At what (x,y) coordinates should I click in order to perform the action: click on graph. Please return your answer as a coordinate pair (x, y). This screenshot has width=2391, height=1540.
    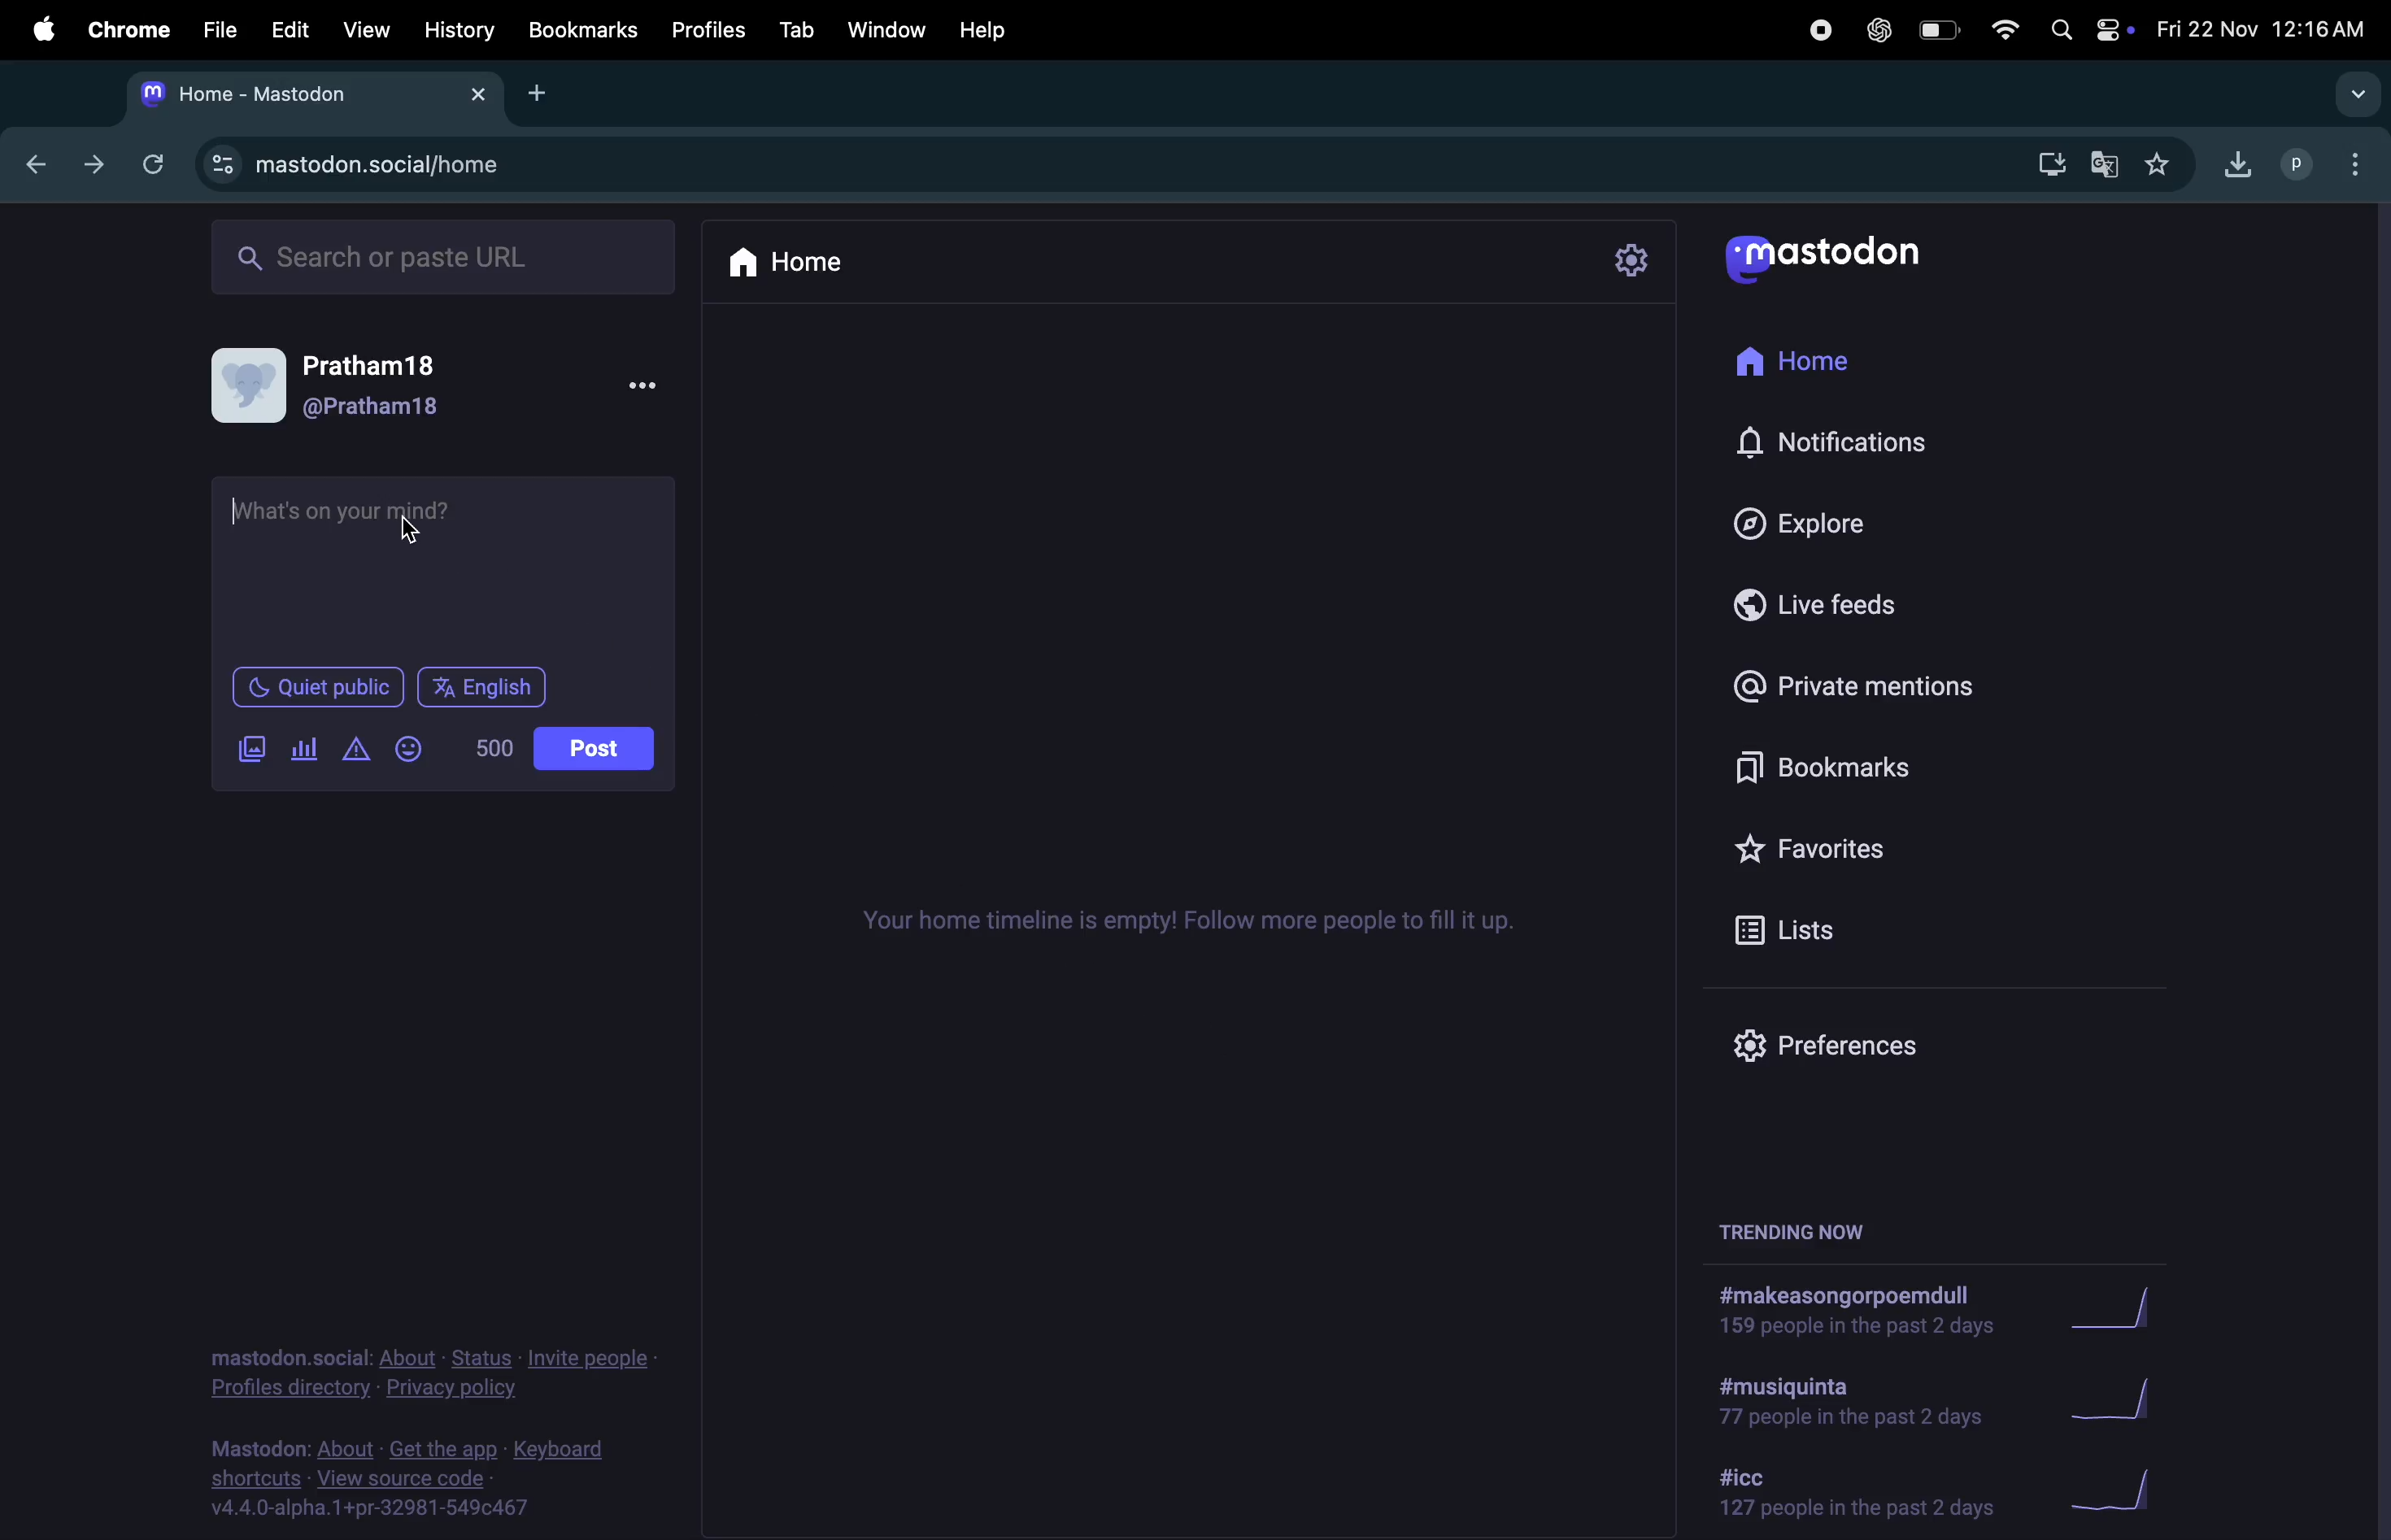
    Looking at the image, I should click on (2124, 1497).